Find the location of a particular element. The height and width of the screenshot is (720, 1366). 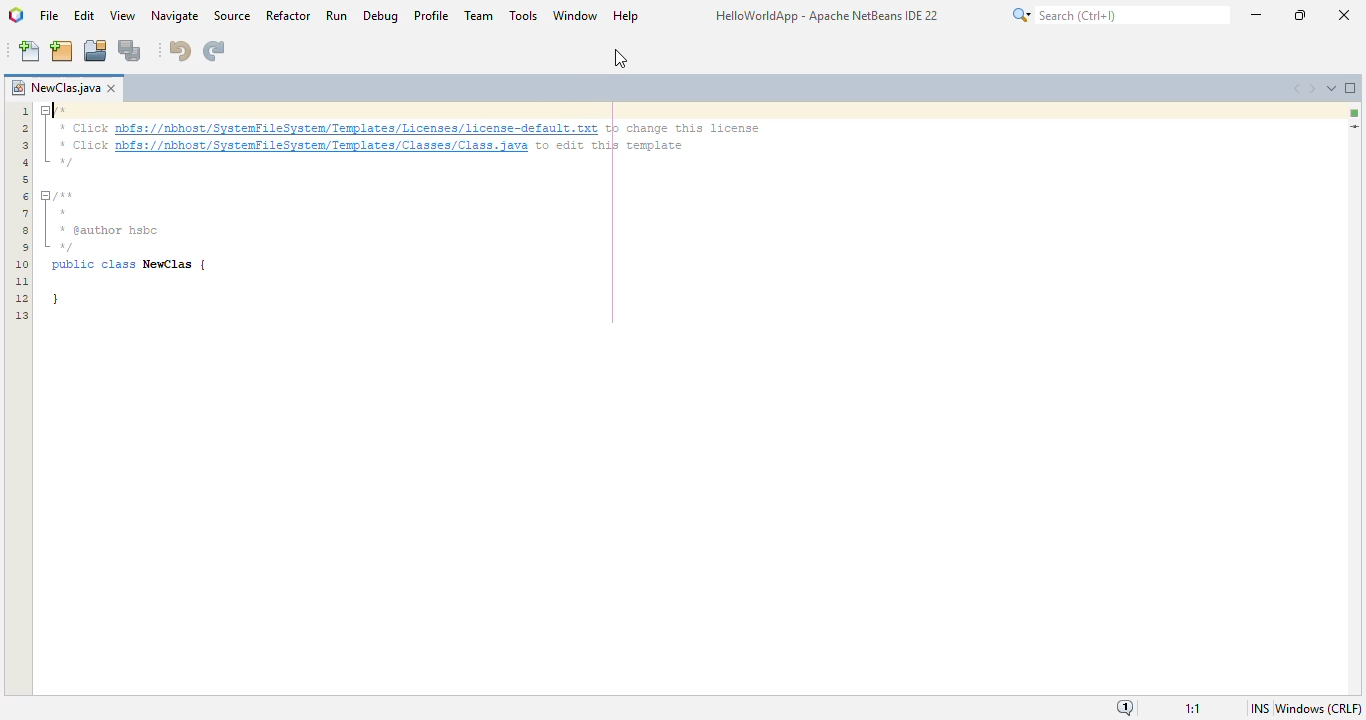

no errors is located at coordinates (1355, 113).